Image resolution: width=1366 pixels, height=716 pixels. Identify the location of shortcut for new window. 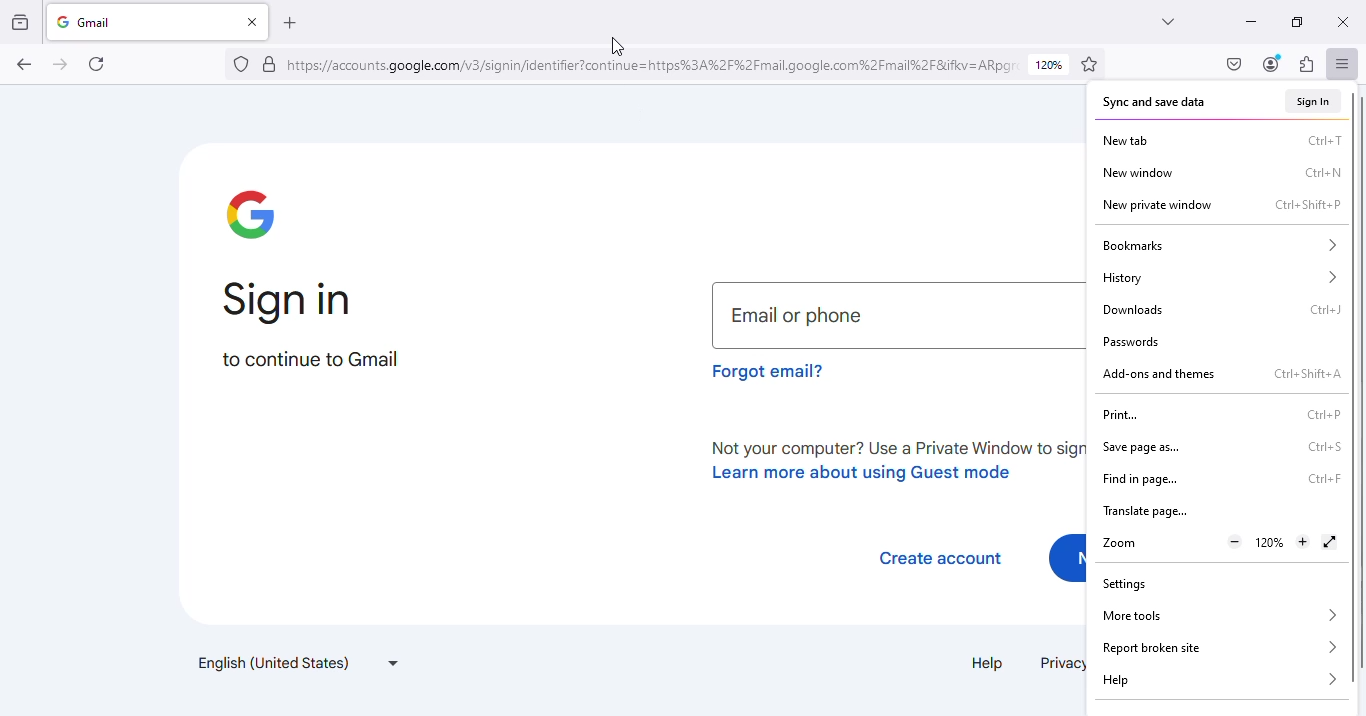
(1322, 172).